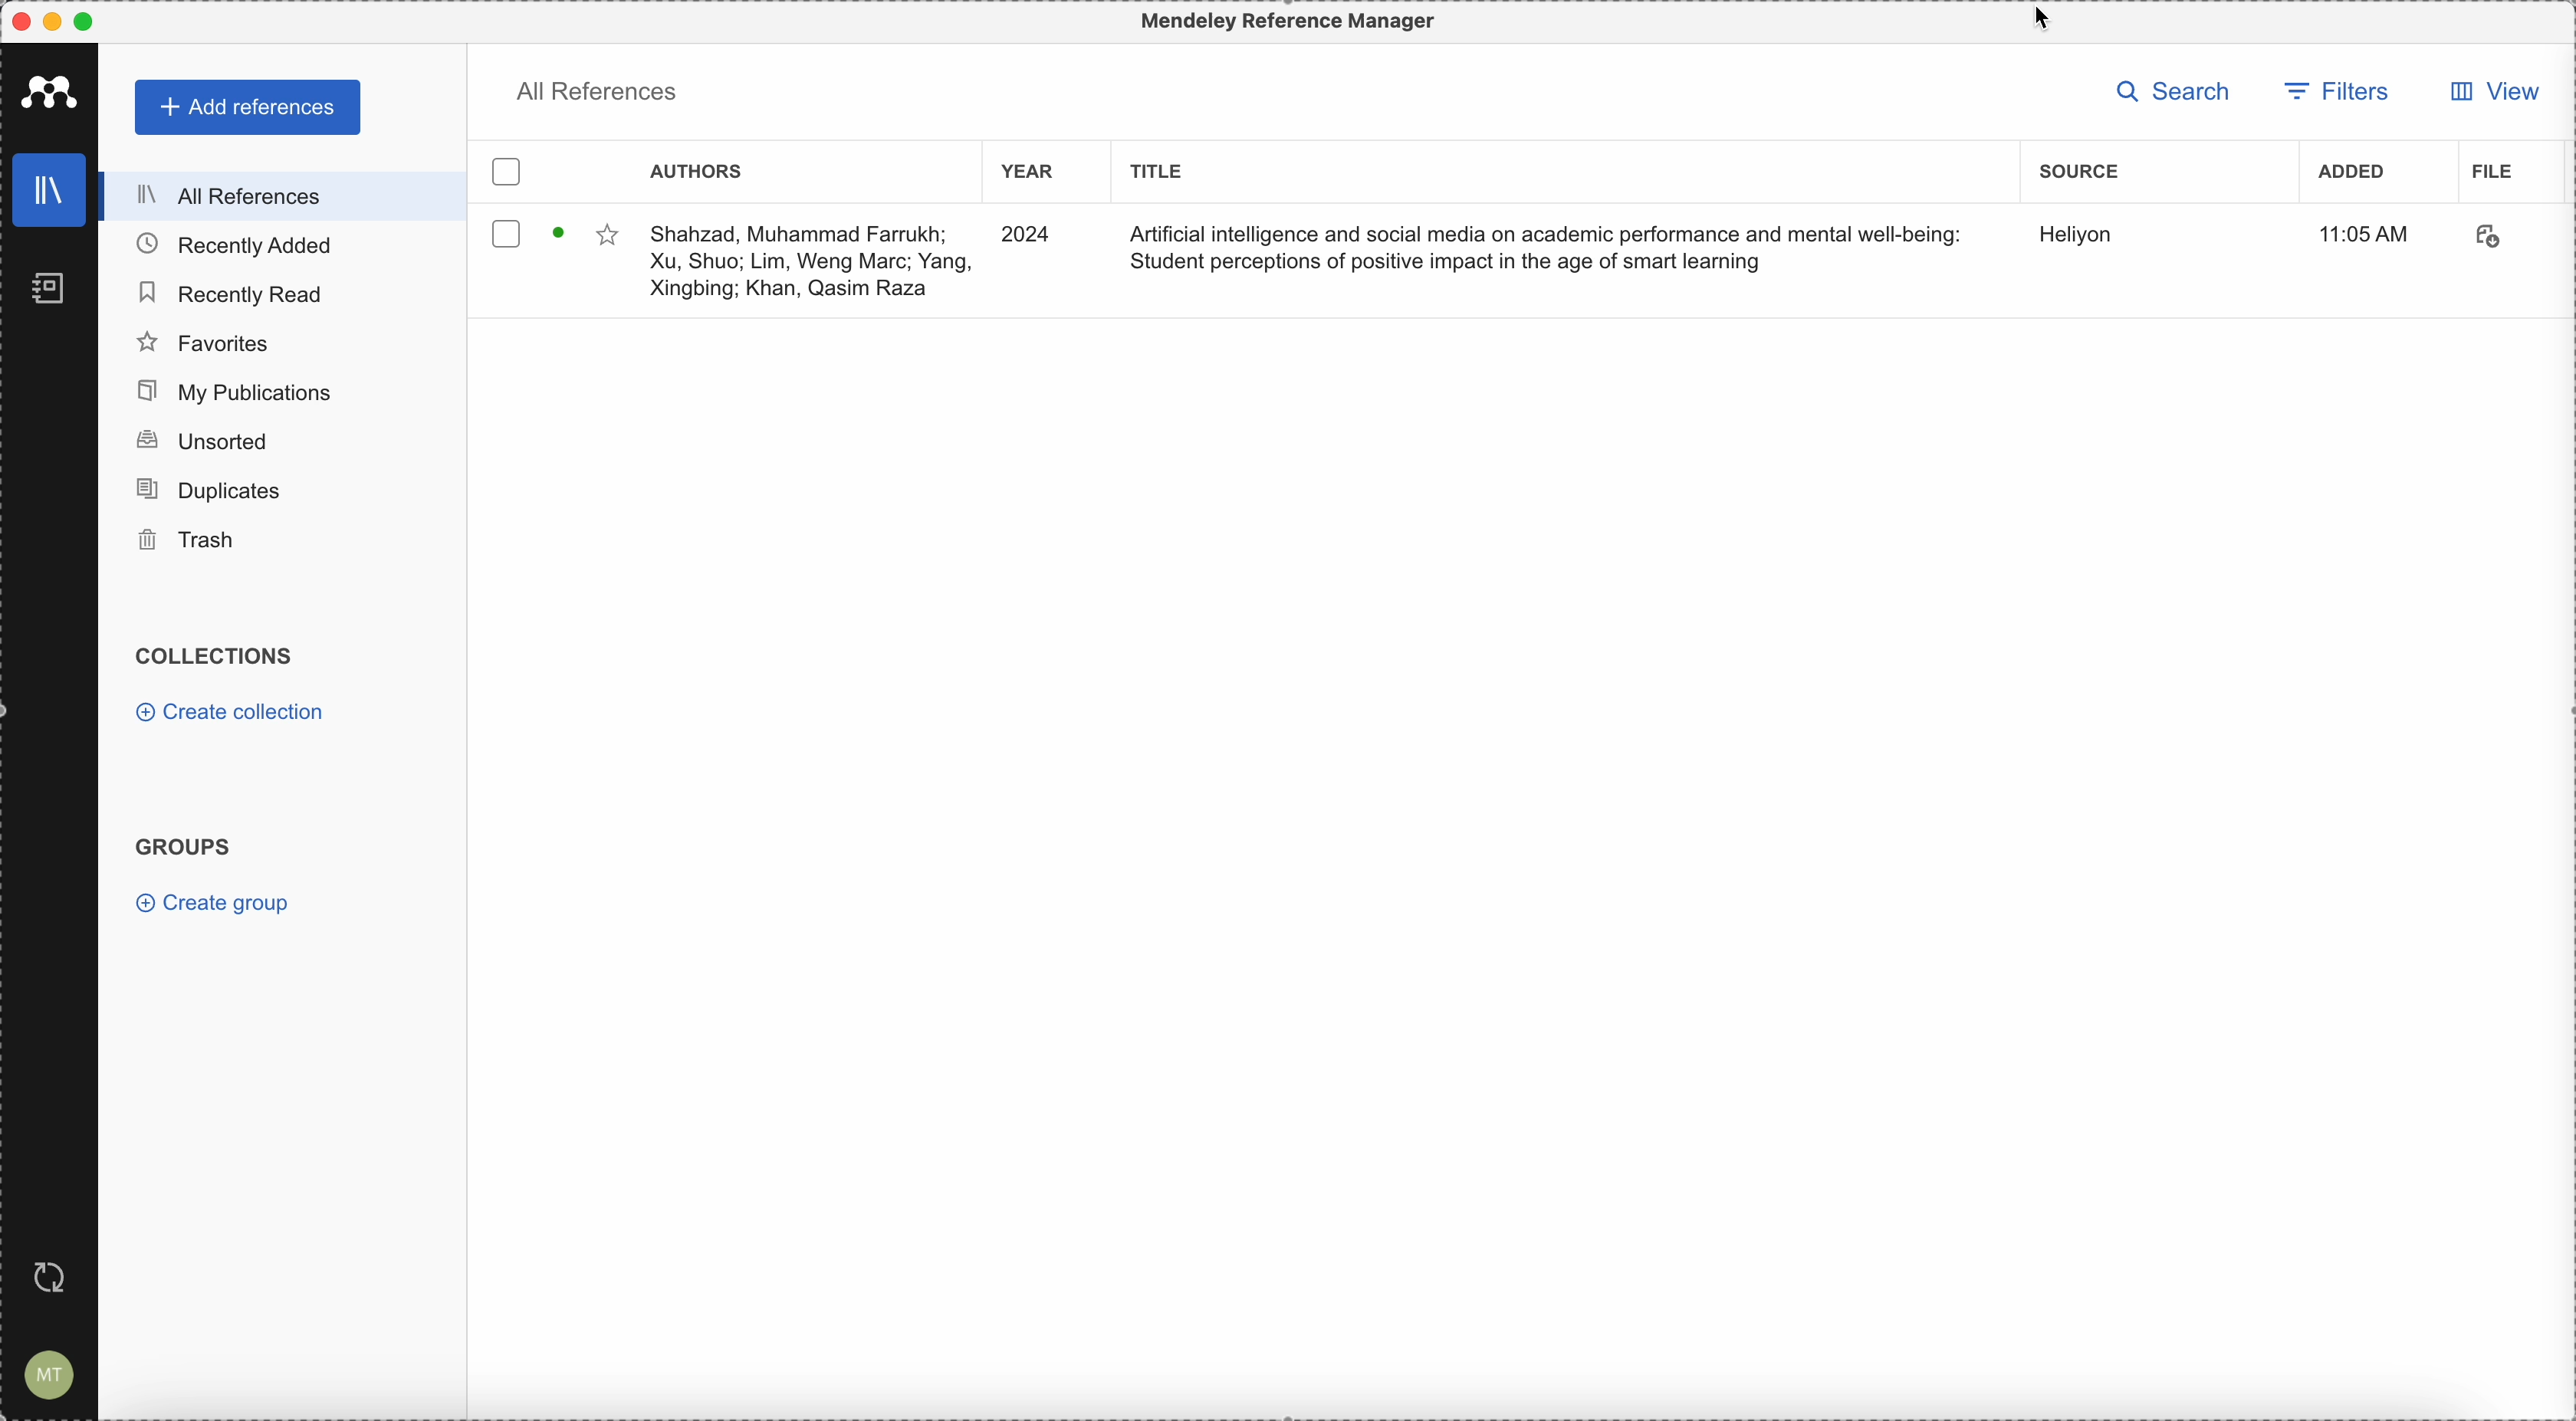  What do you see at coordinates (187, 847) in the screenshot?
I see `groups` at bounding box center [187, 847].